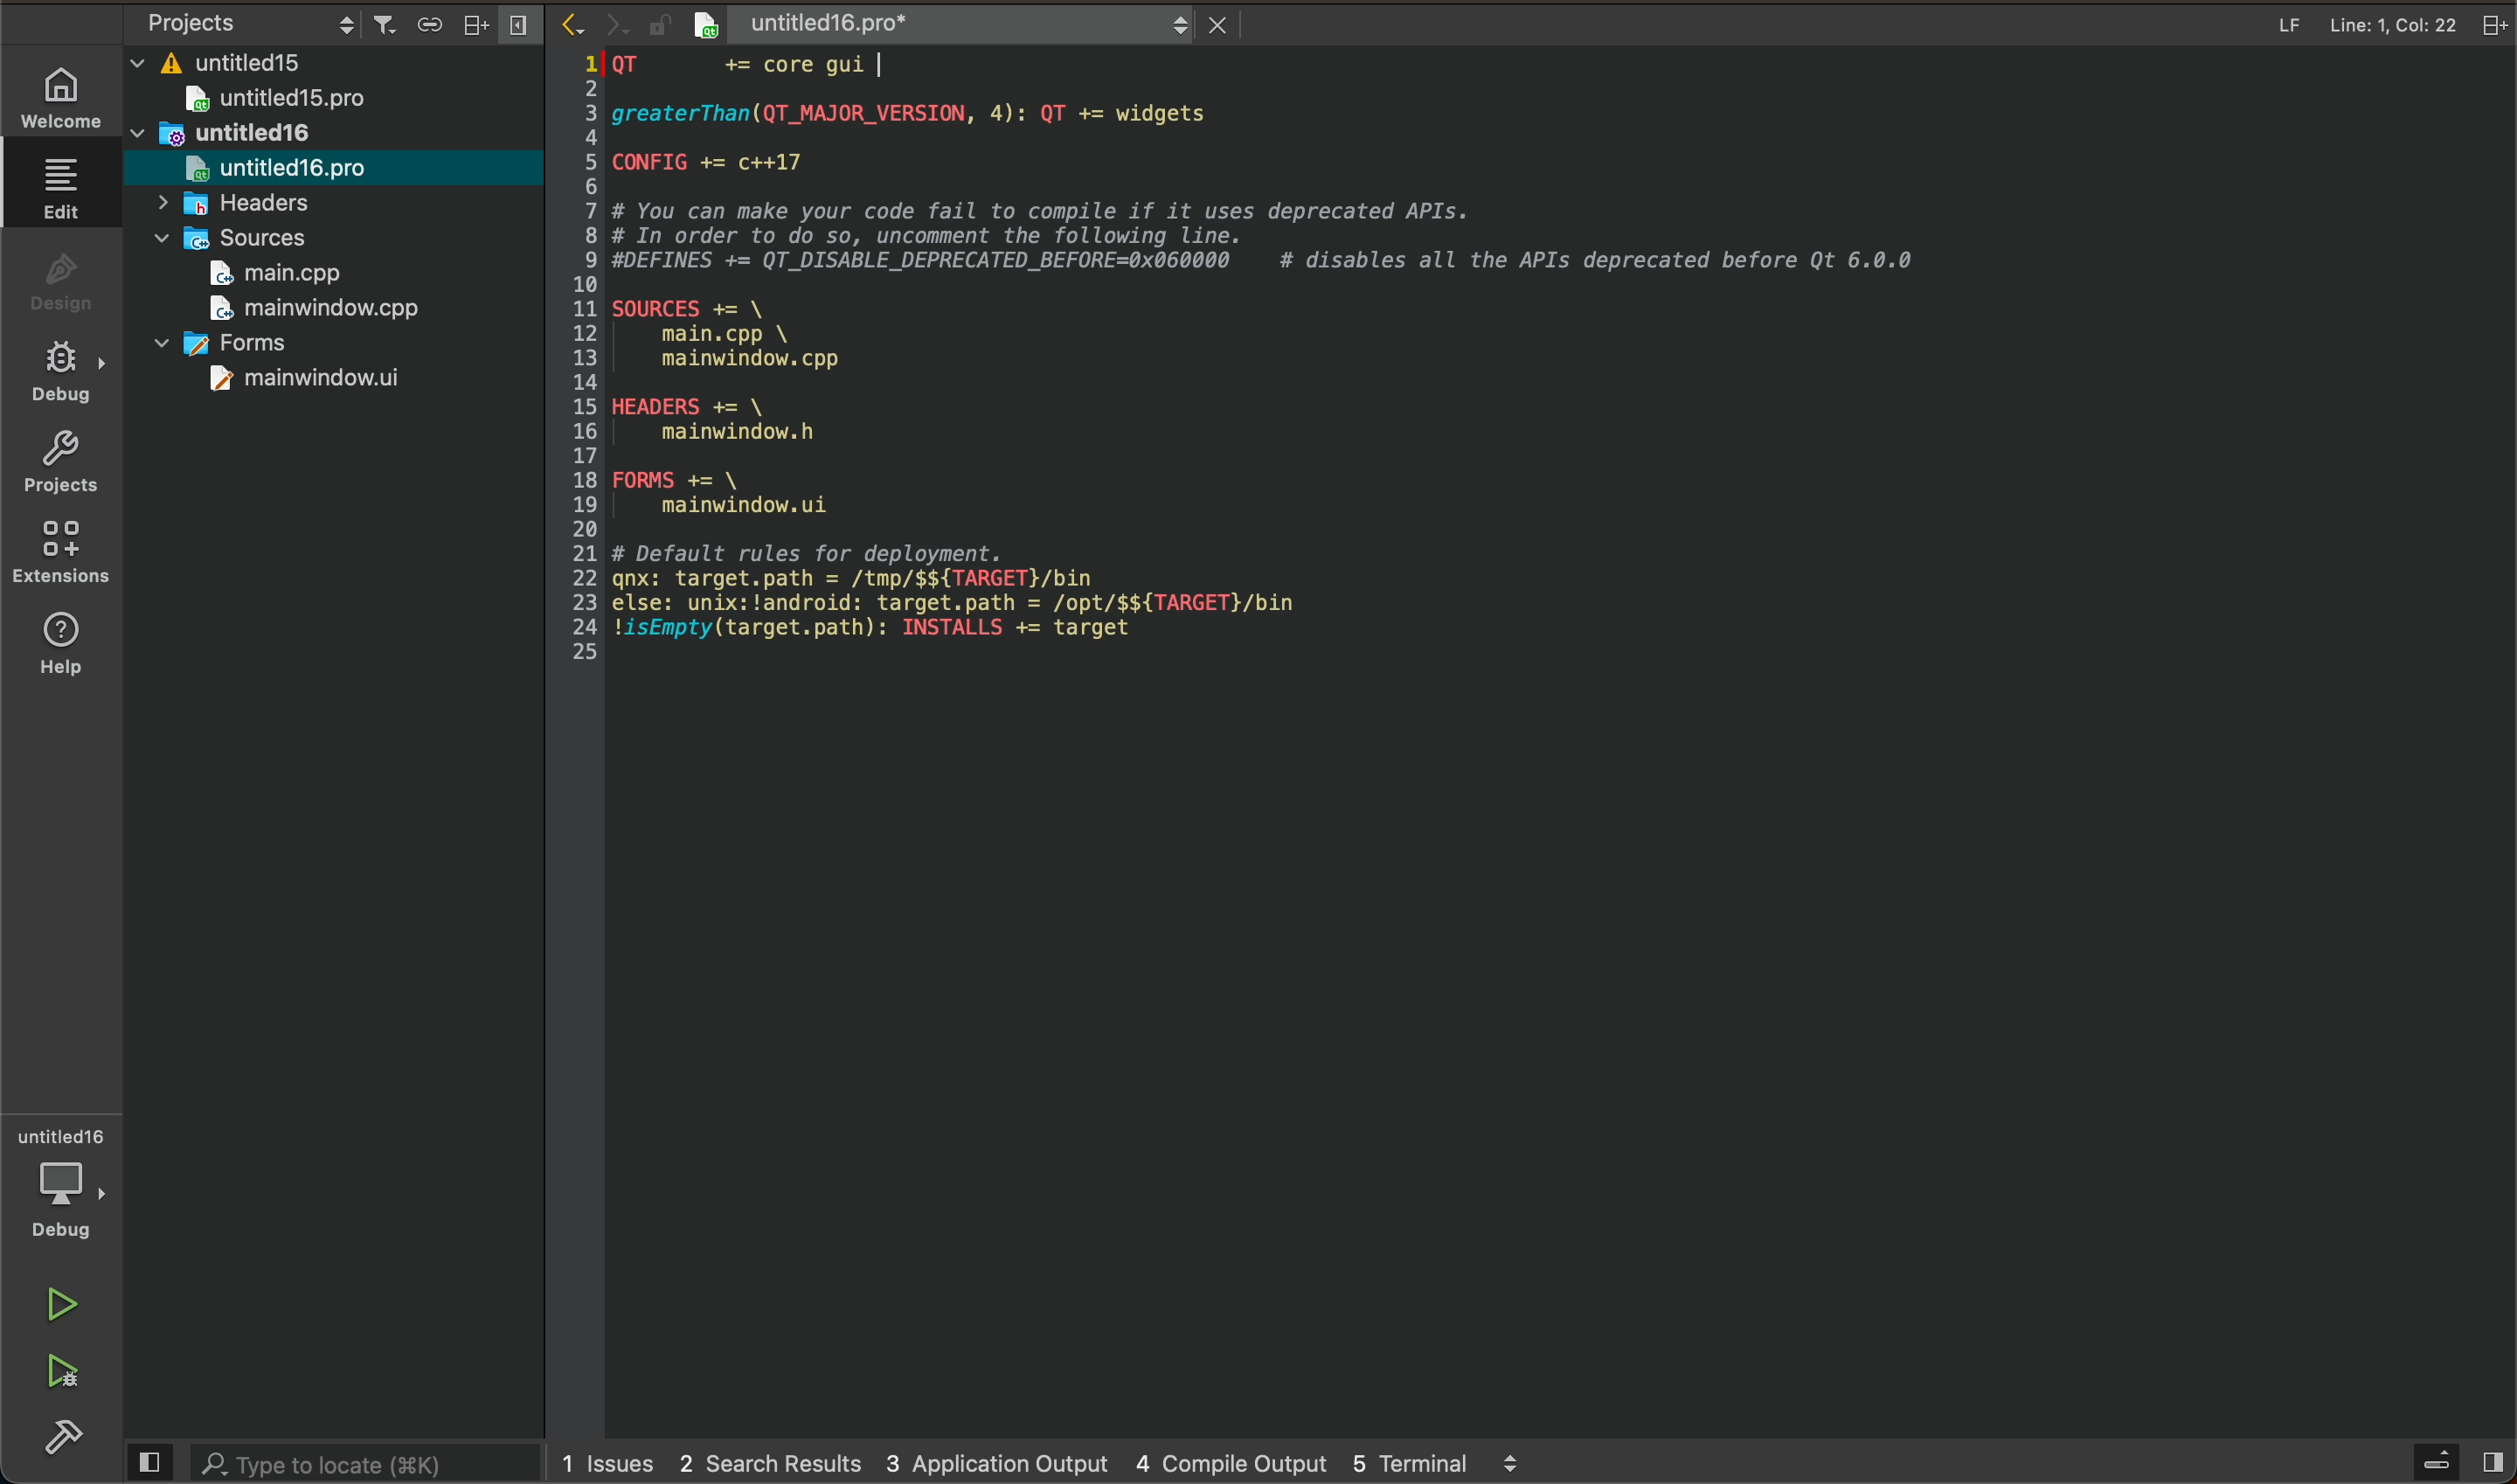 The image size is (2517, 1484). Describe the element at coordinates (284, 170) in the screenshot. I see `untitledpro` at that location.